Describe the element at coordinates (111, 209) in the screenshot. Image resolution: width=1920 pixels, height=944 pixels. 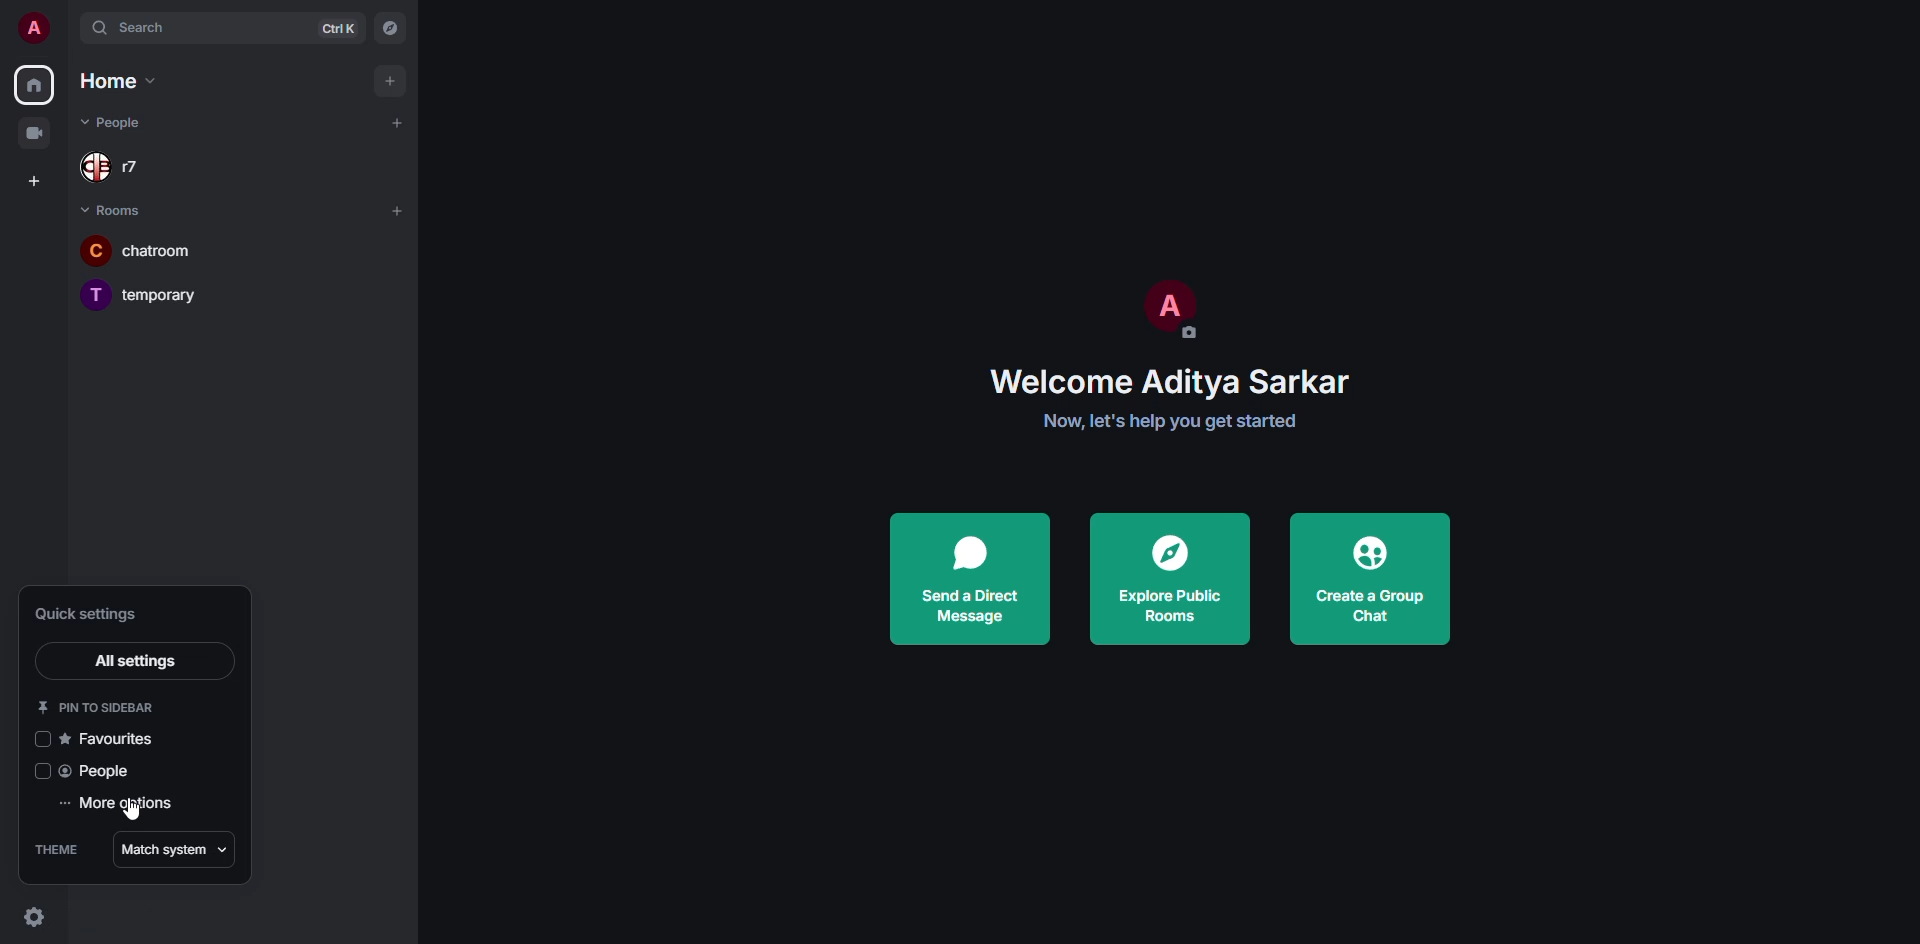
I see `room` at that location.